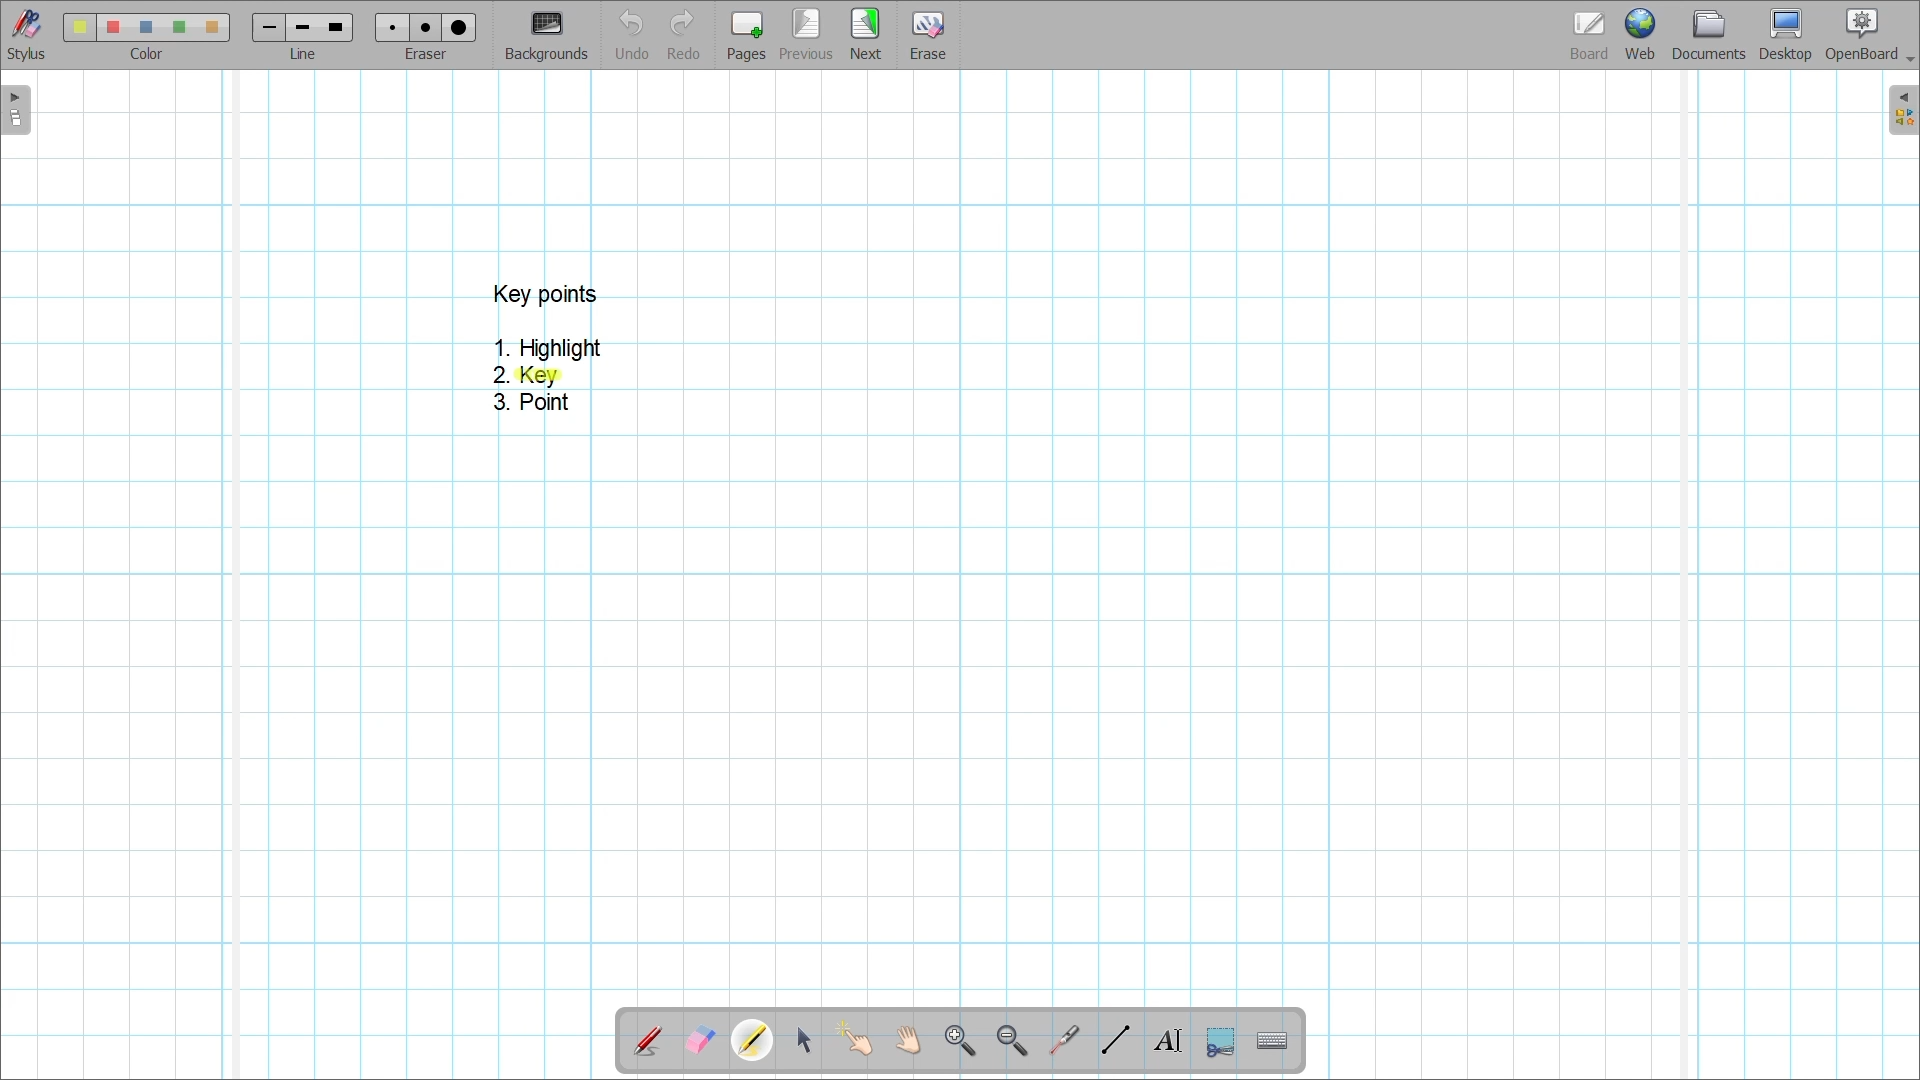  Describe the element at coordinates (752, 1040) in the screenshot. I see `Highlighter` at that location.